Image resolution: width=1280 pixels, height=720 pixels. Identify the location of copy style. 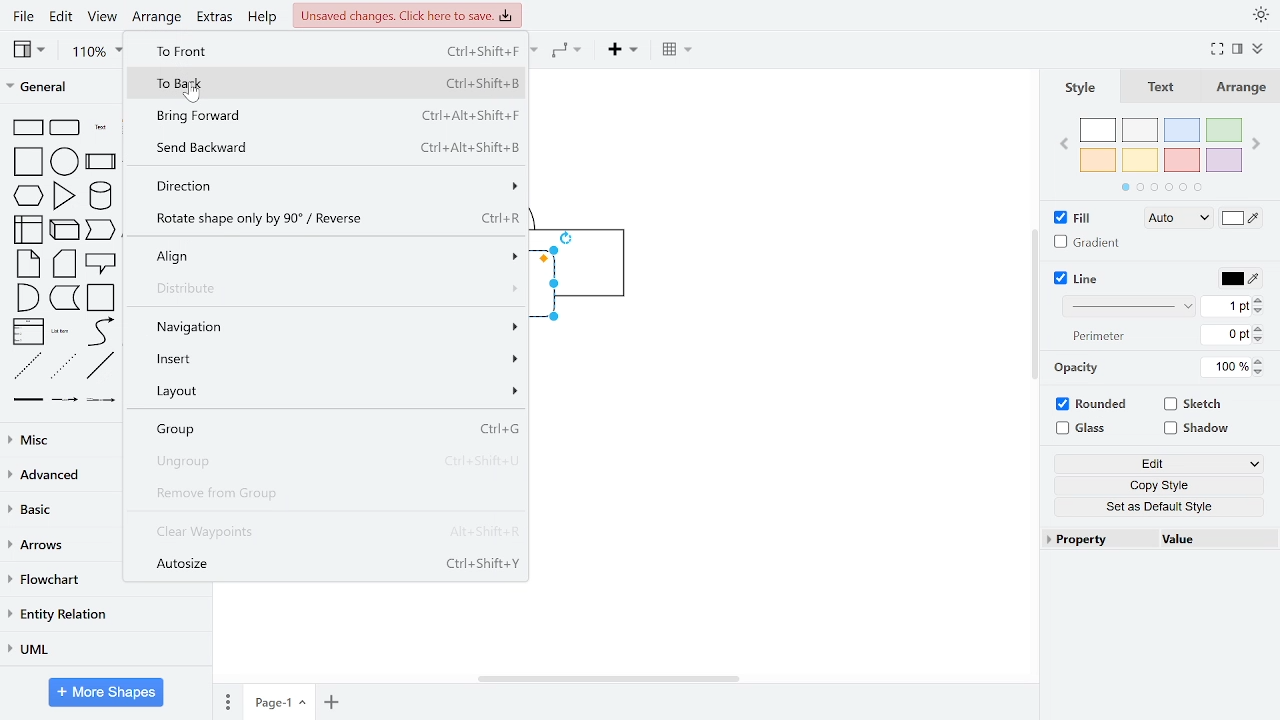
(1155, 485).